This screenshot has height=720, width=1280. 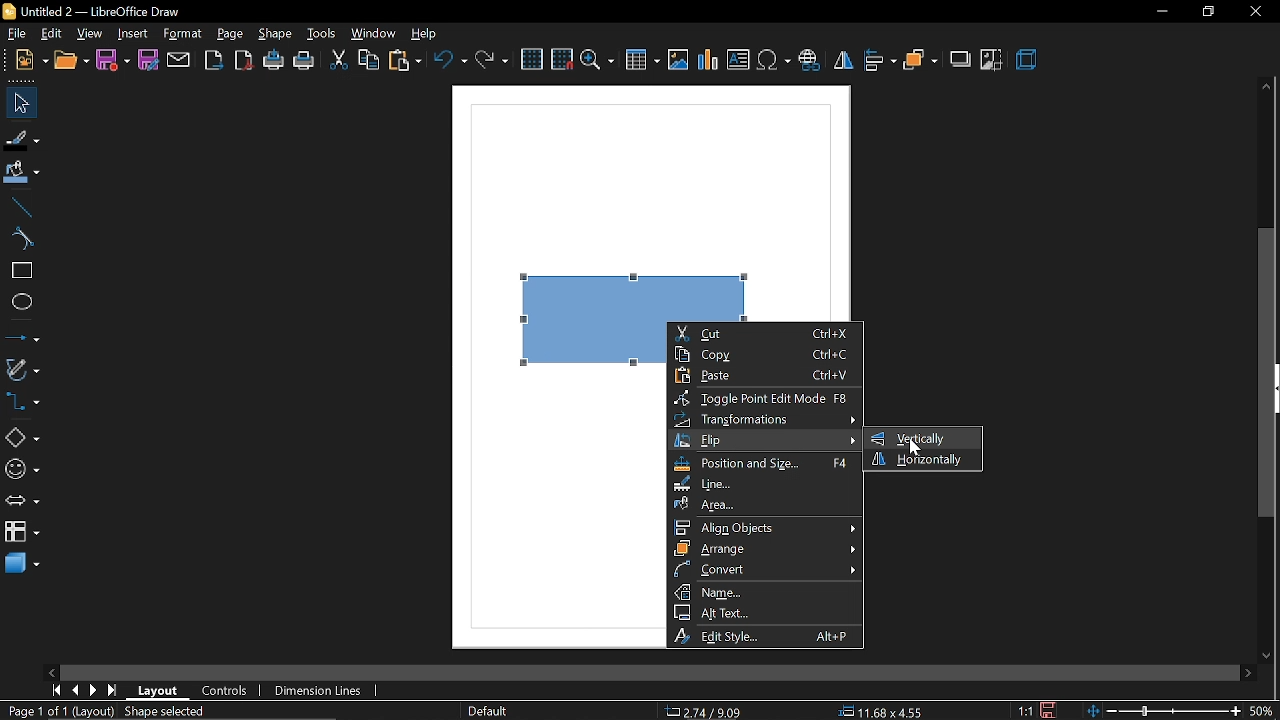 I want to click on save, so click(x=111, y=61).